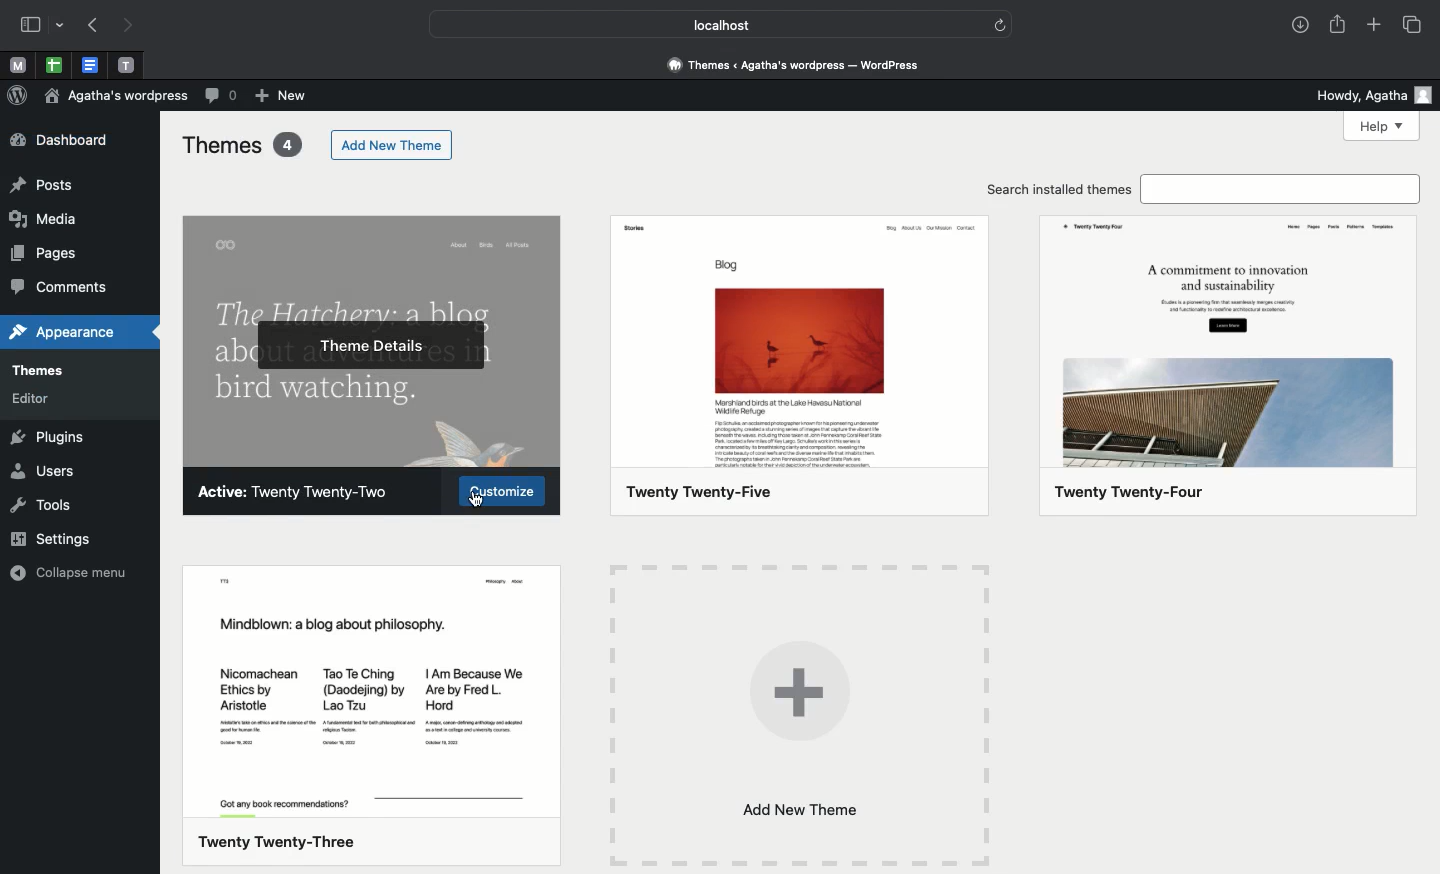 The width and height of the screenshot is (1440, 874). What do you see at coordinates (372, 340) in the screenshot?
I see `2022 theme` at bounding box center [372, 340].